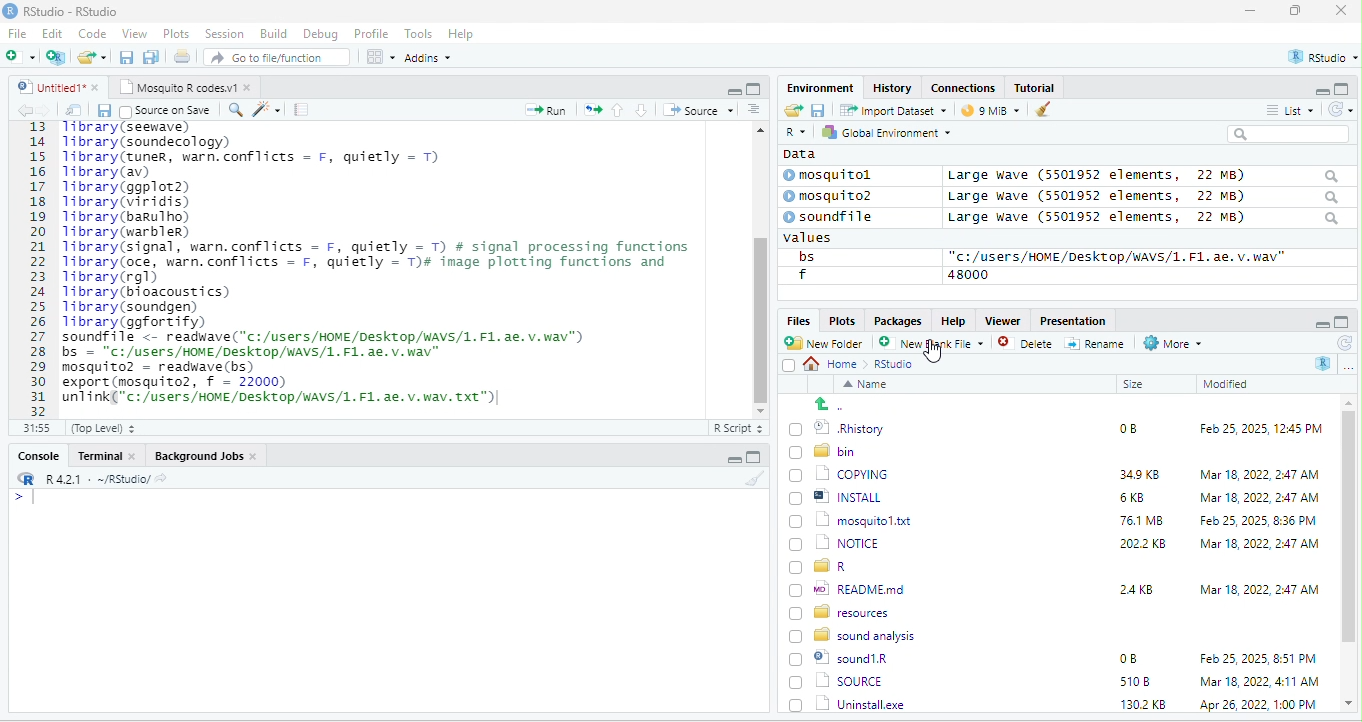  I want to click on hy Global Environment ~, so click(881, 132).